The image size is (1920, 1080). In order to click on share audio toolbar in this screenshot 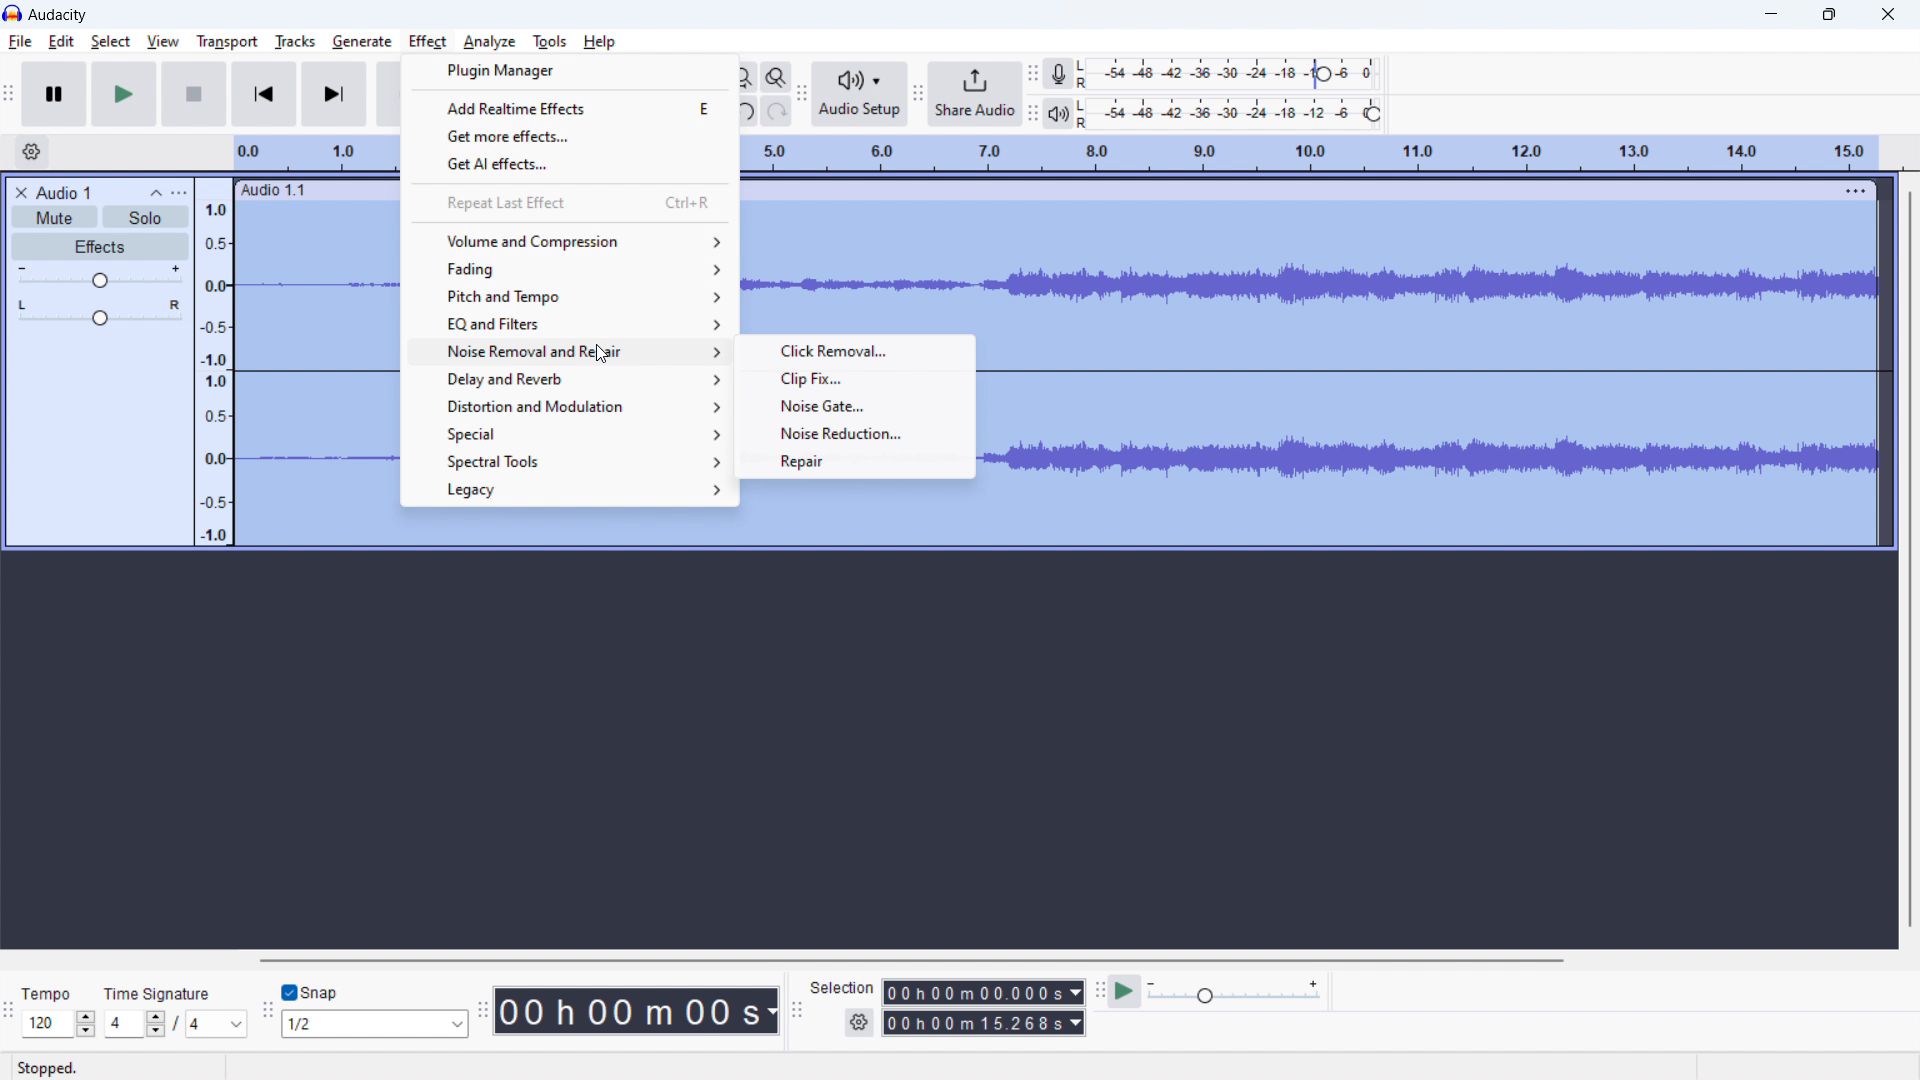, I will do `click(916, 92)`.